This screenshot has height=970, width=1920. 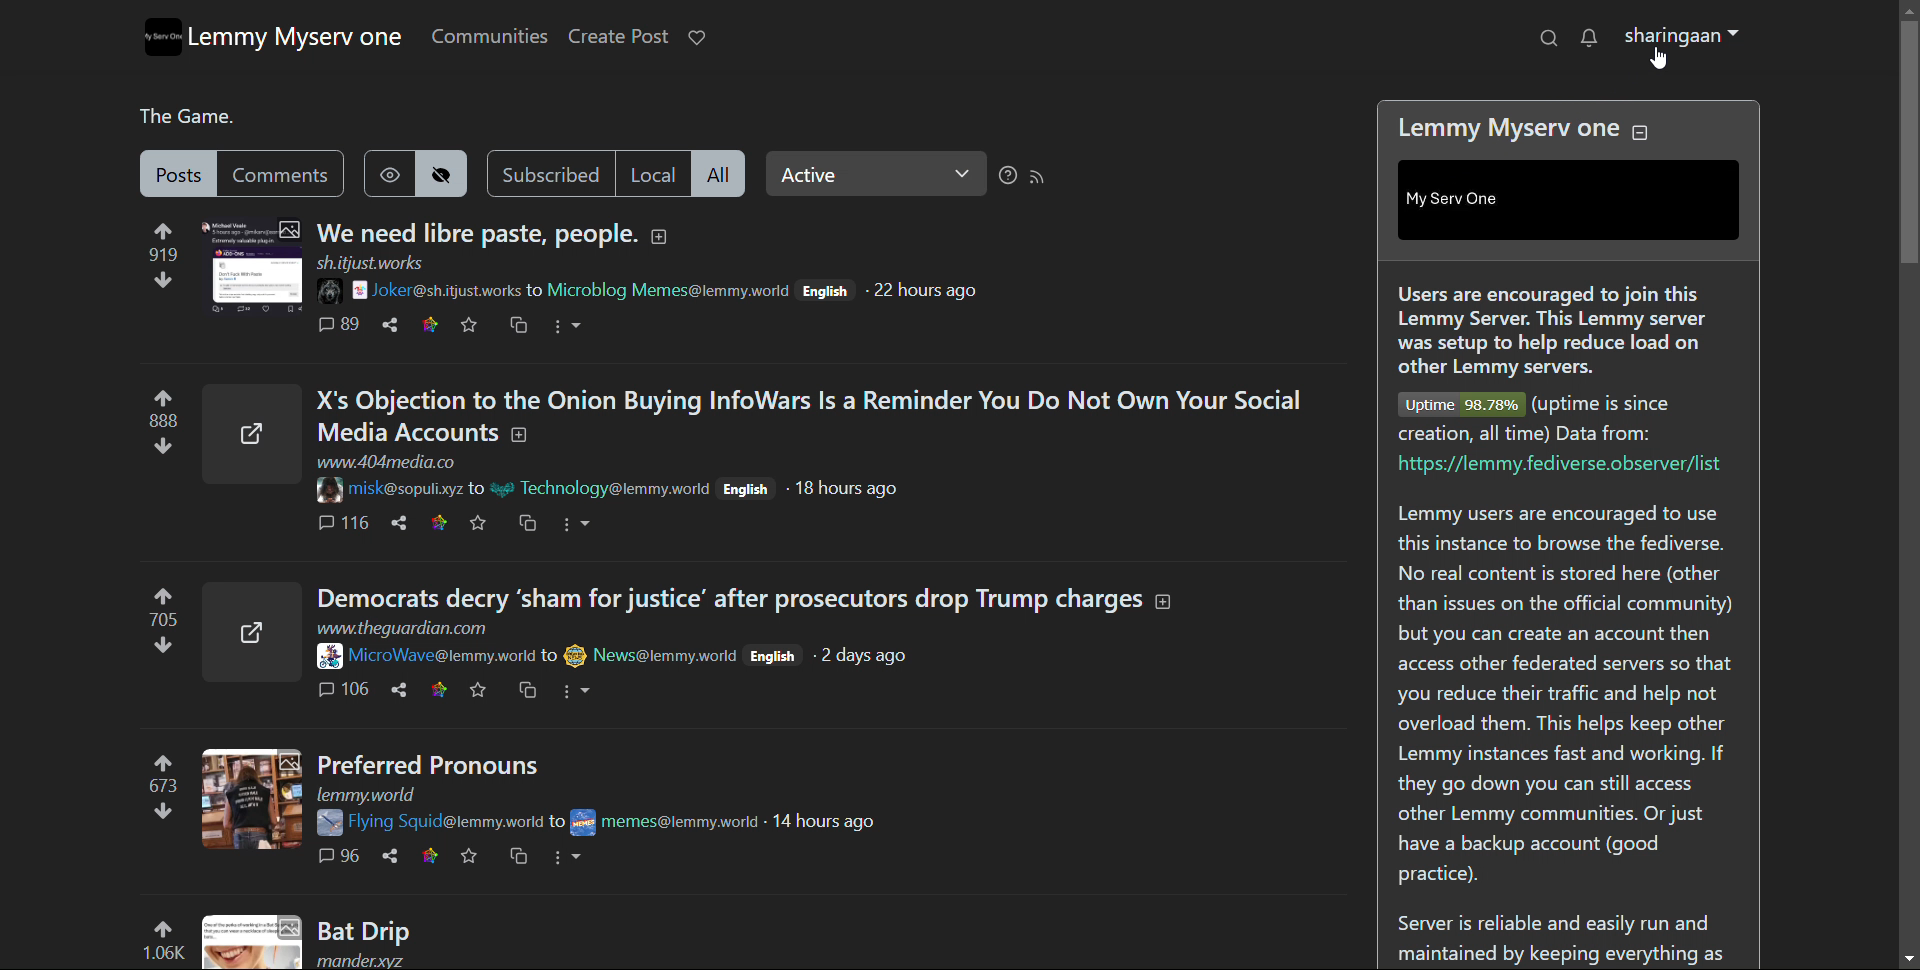 I want to click on poster username, so click(x=669, y=286).